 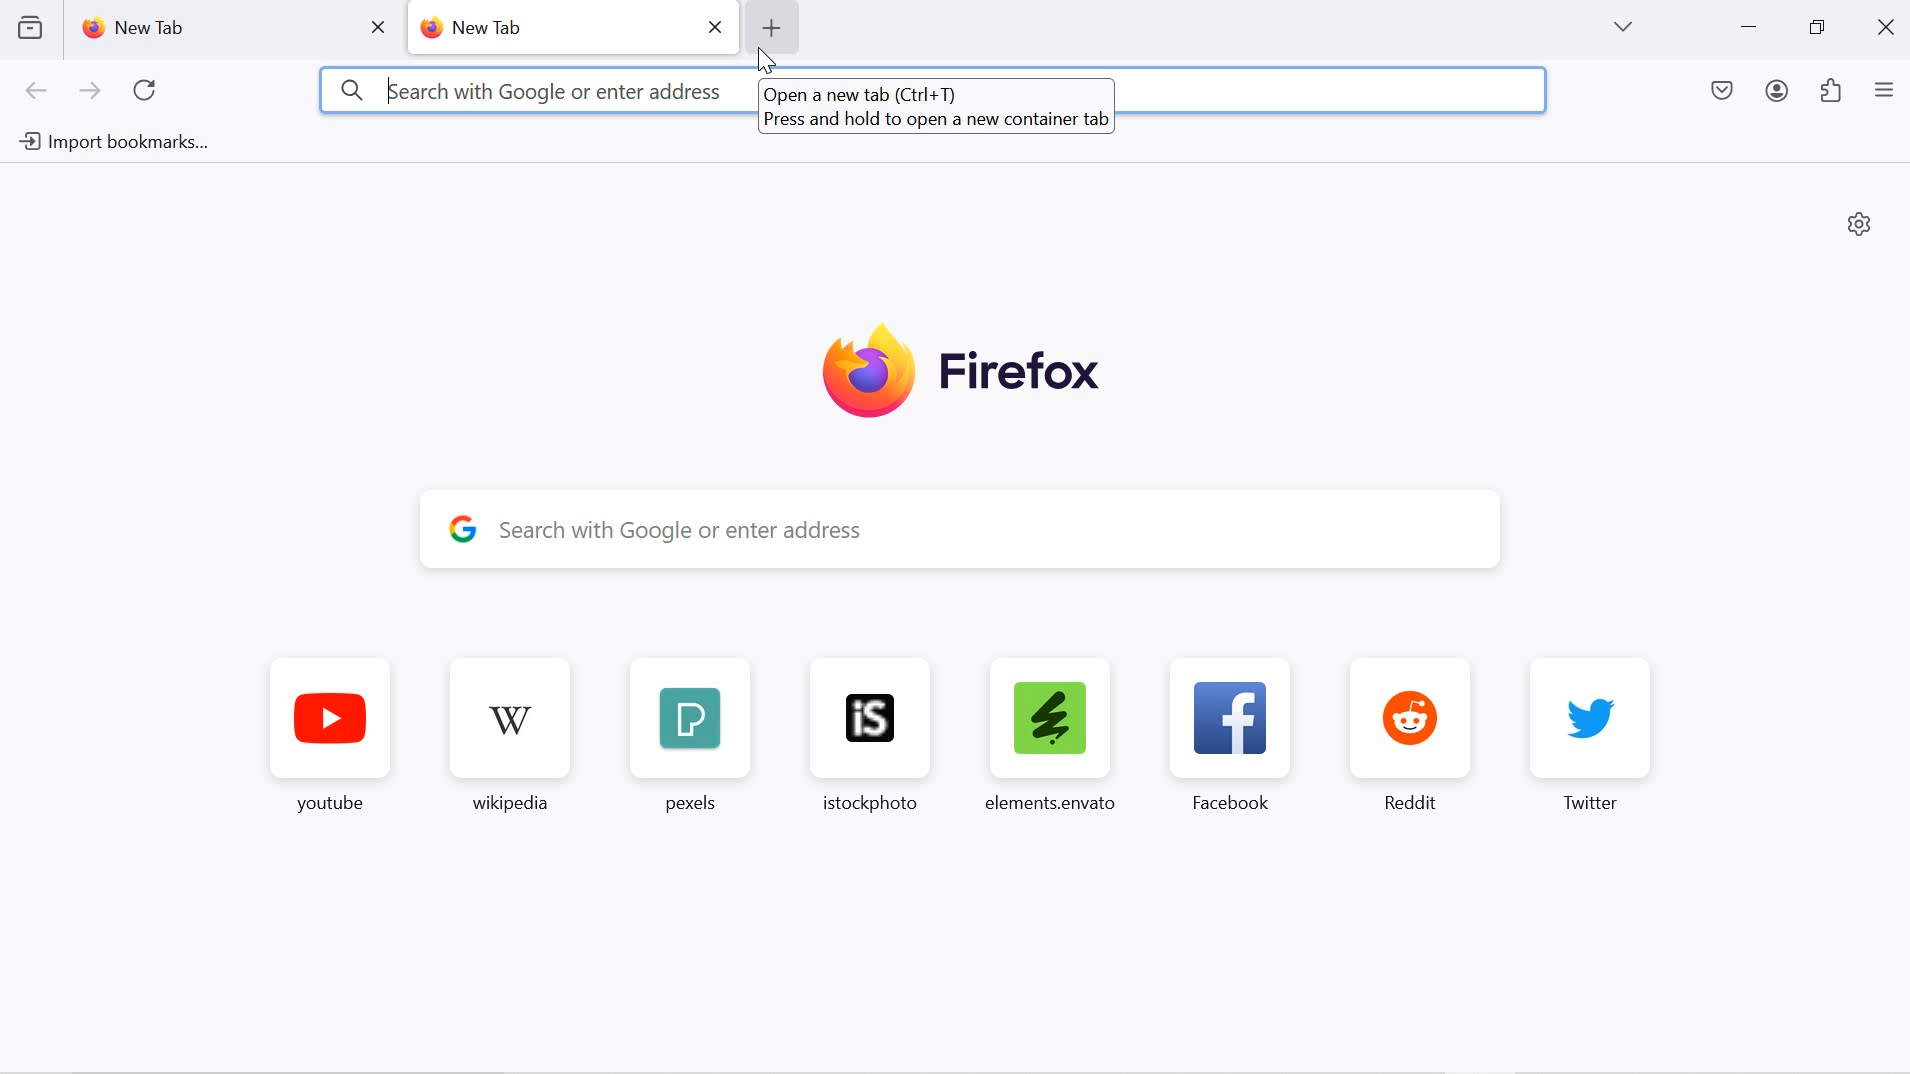 What do you see at coordinates (1592, 734) in the screenshot?
I see `twitter favorite` at bounding box center [1592, 734].